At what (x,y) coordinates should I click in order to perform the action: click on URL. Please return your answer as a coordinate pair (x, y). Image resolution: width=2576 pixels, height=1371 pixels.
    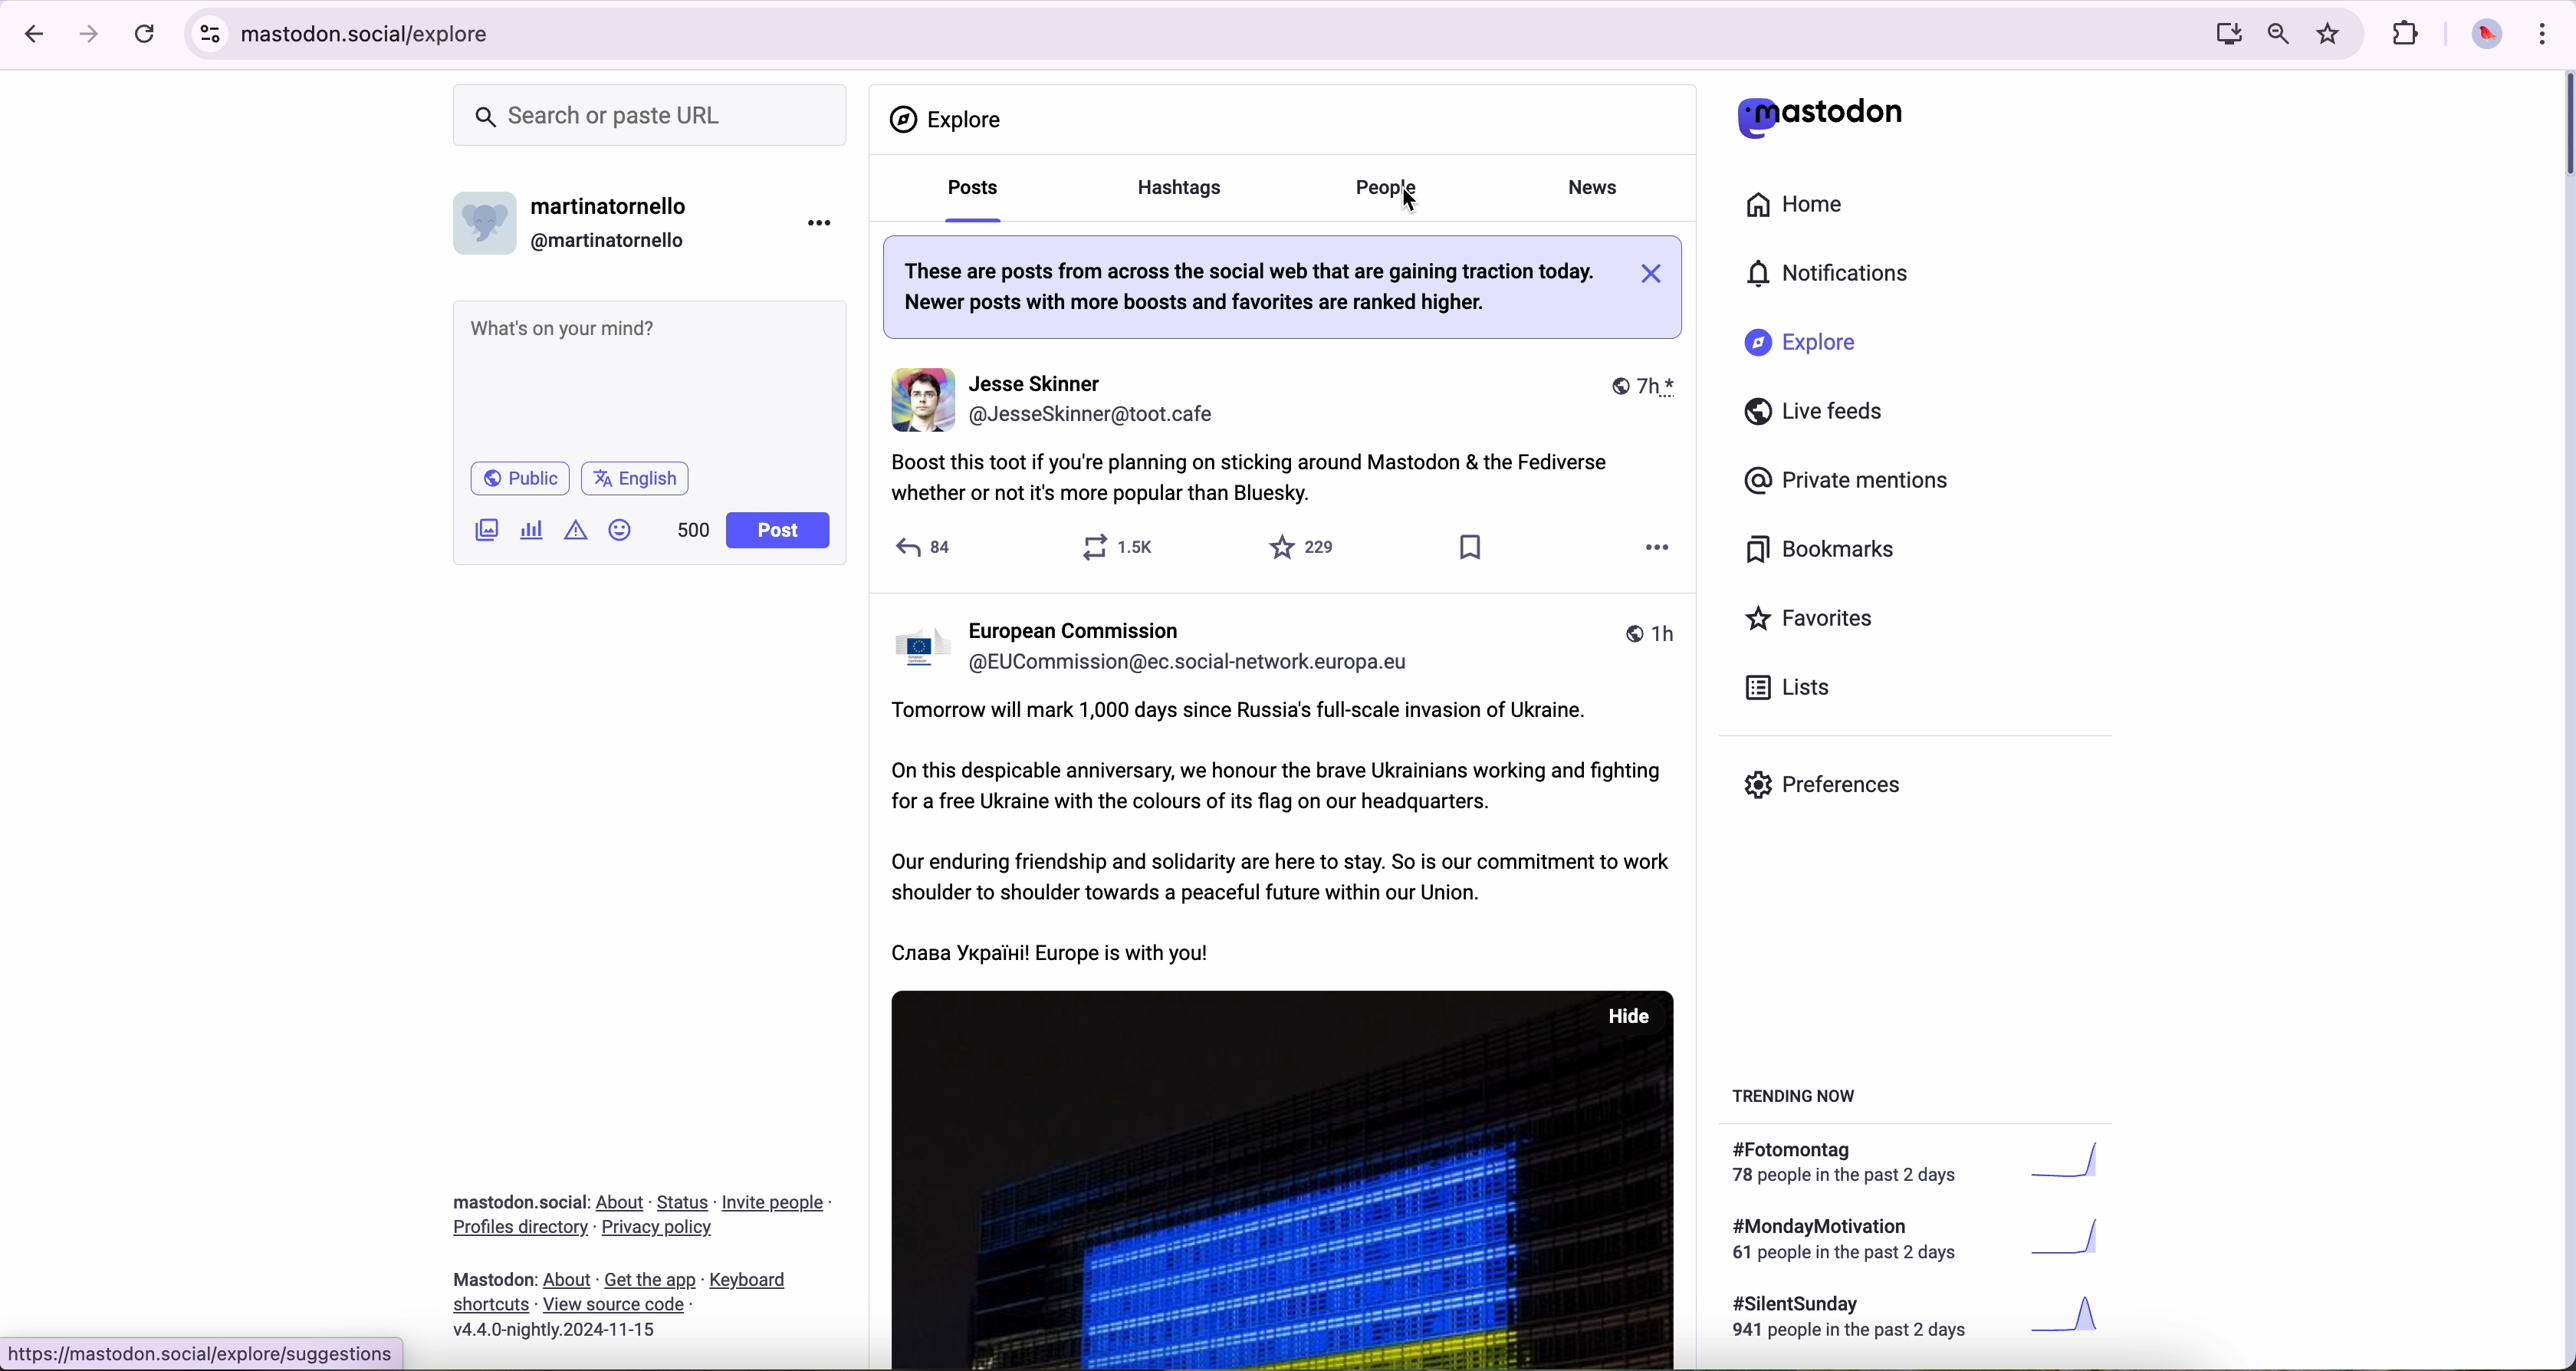
    Looking at the image, I should click on (203, 1354).